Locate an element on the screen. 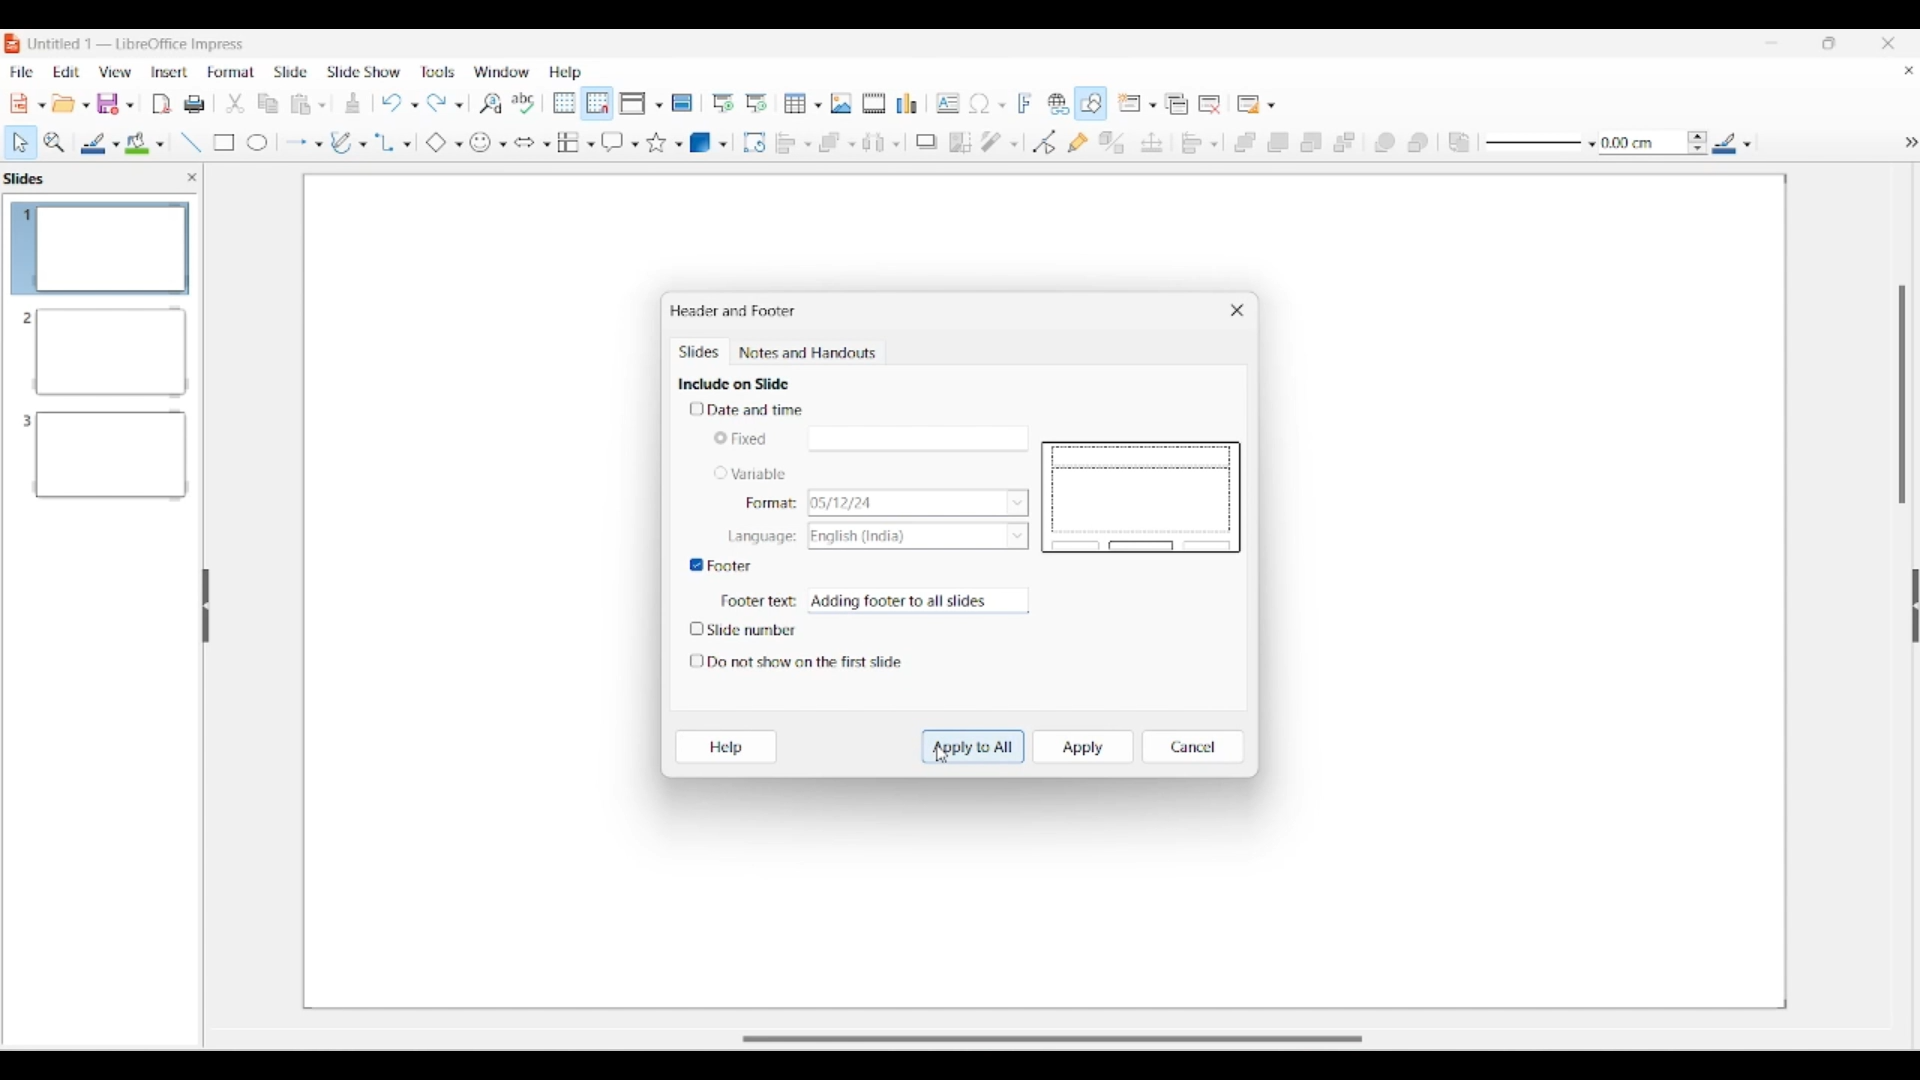  Bring forward is located at coordinates (1279, 143).